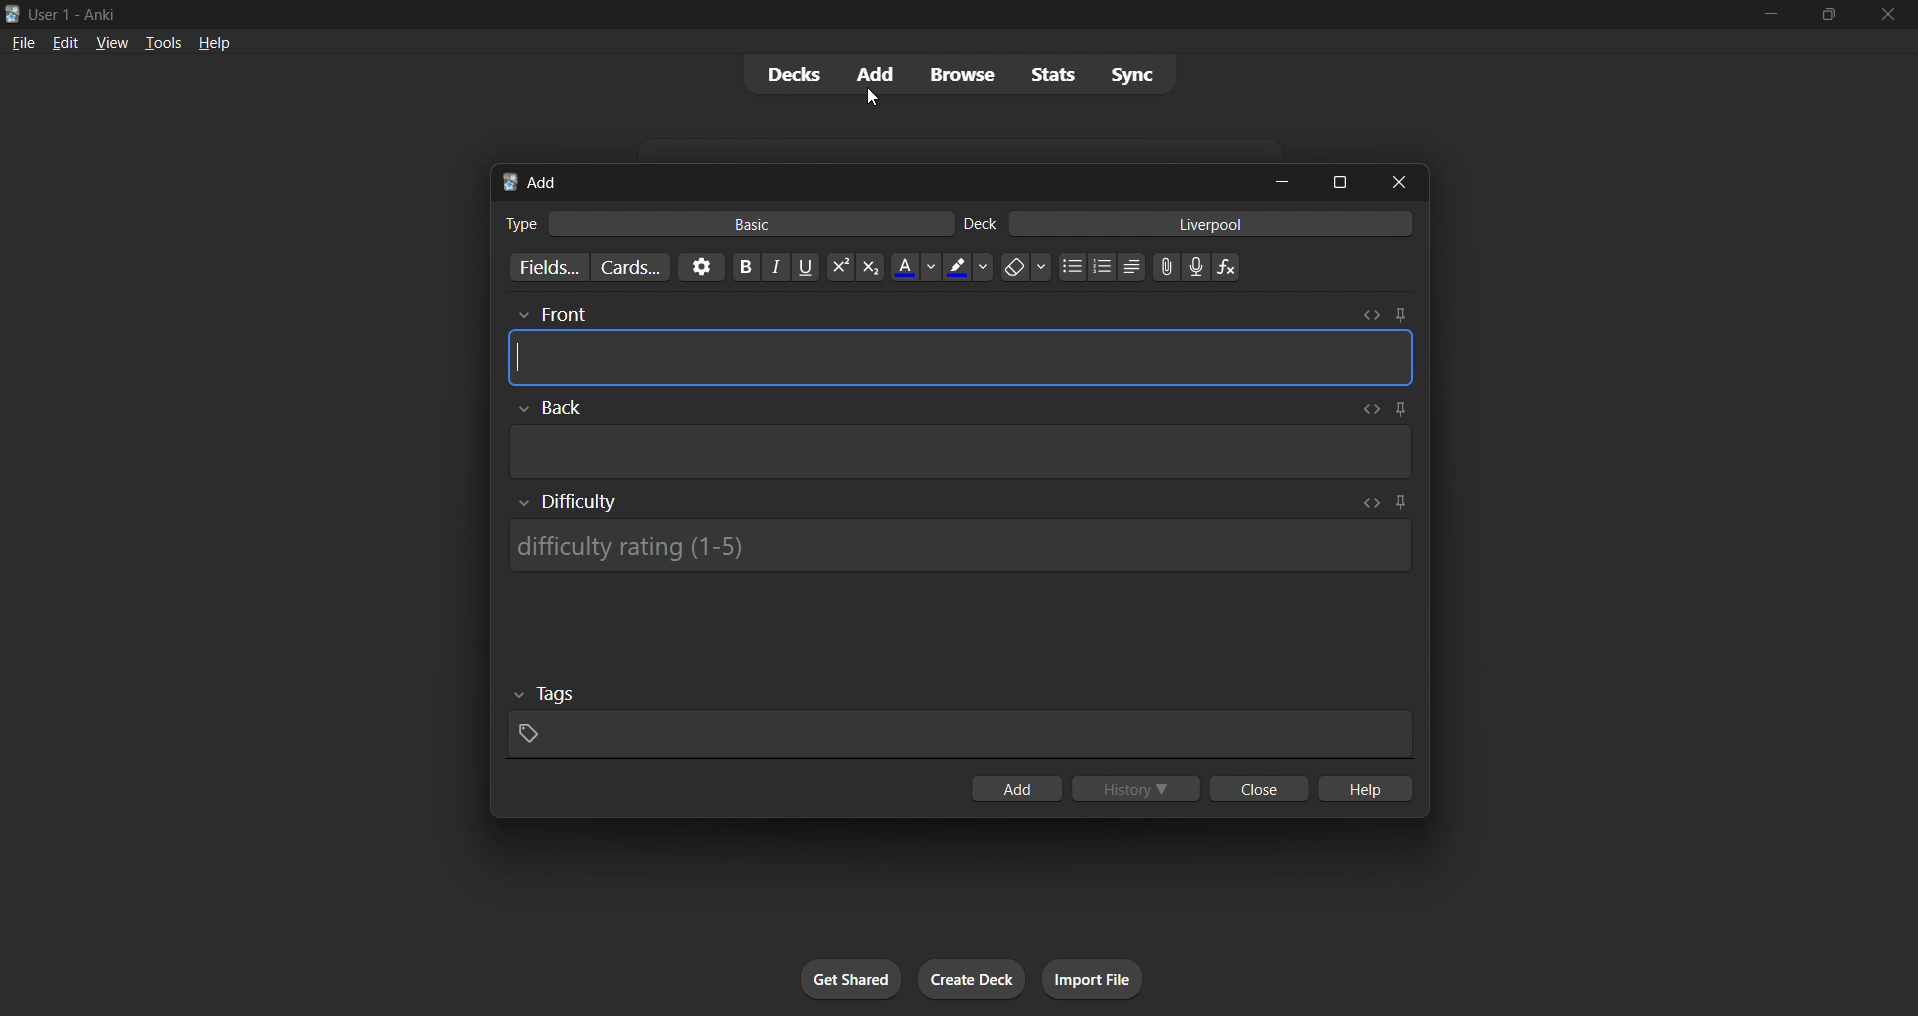  I want to click on card tags input box, so click(960, 716).